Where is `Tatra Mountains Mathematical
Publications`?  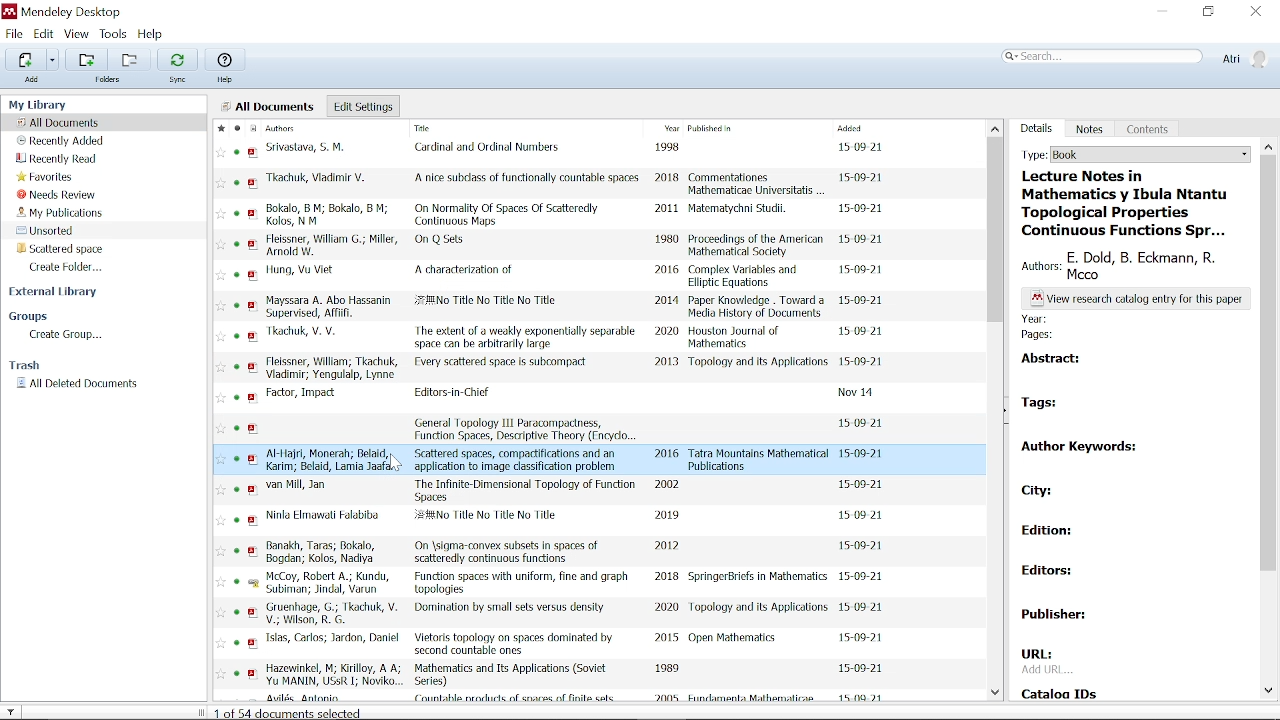 Tatra Mountains Mathematical
Publications is located at coordinates (760, 460).